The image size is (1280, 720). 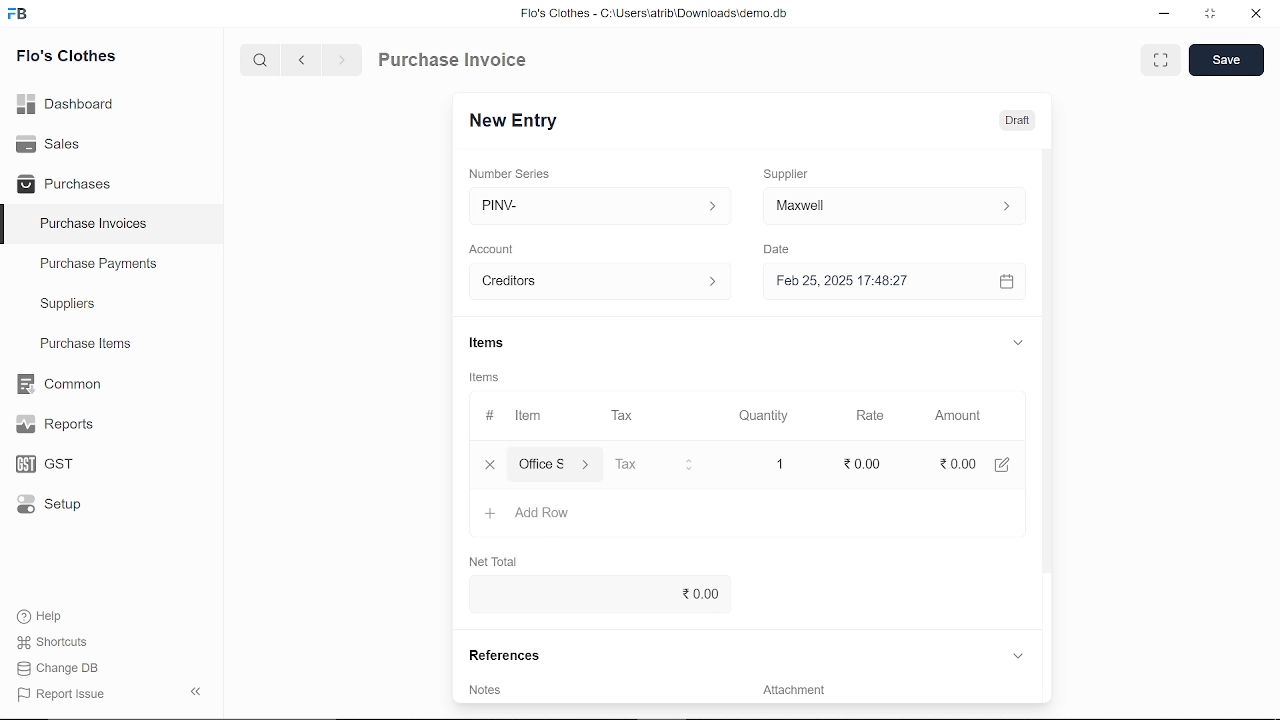 What do you see at coordinates (54, 425) in the screenshot?
I see `Reports` at bounding box center [54, 425].